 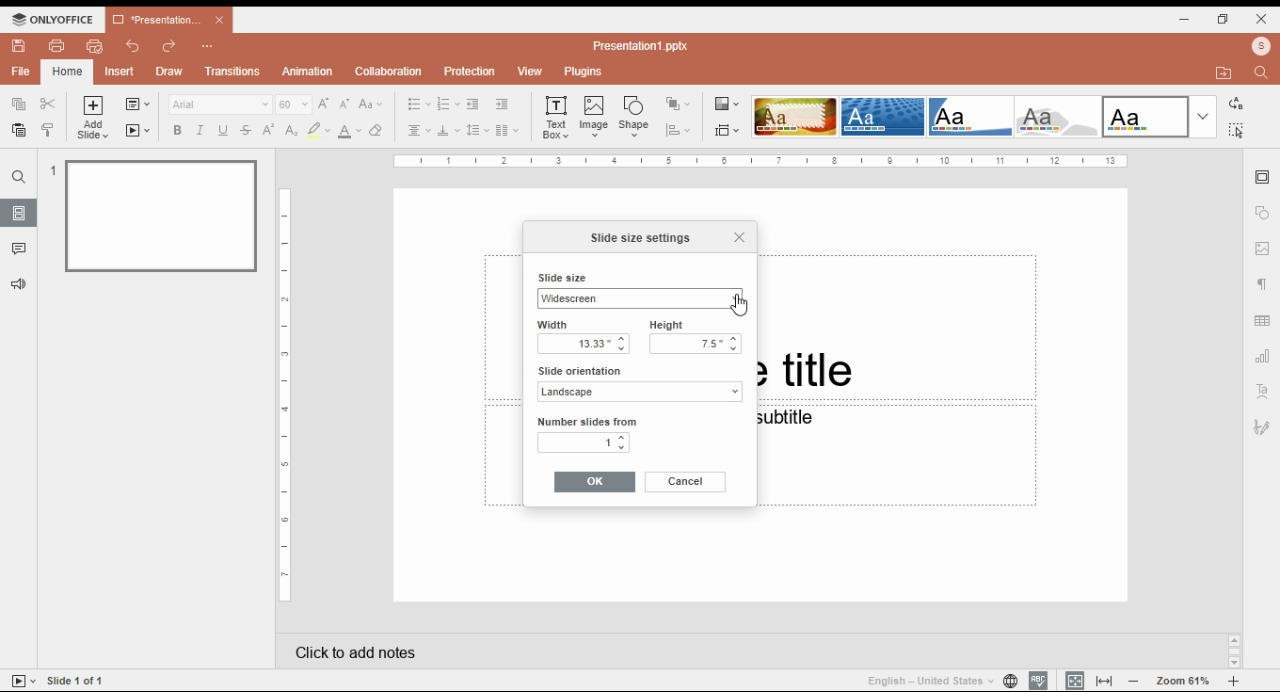 I want to click on print file, so click(x=57, y=46).